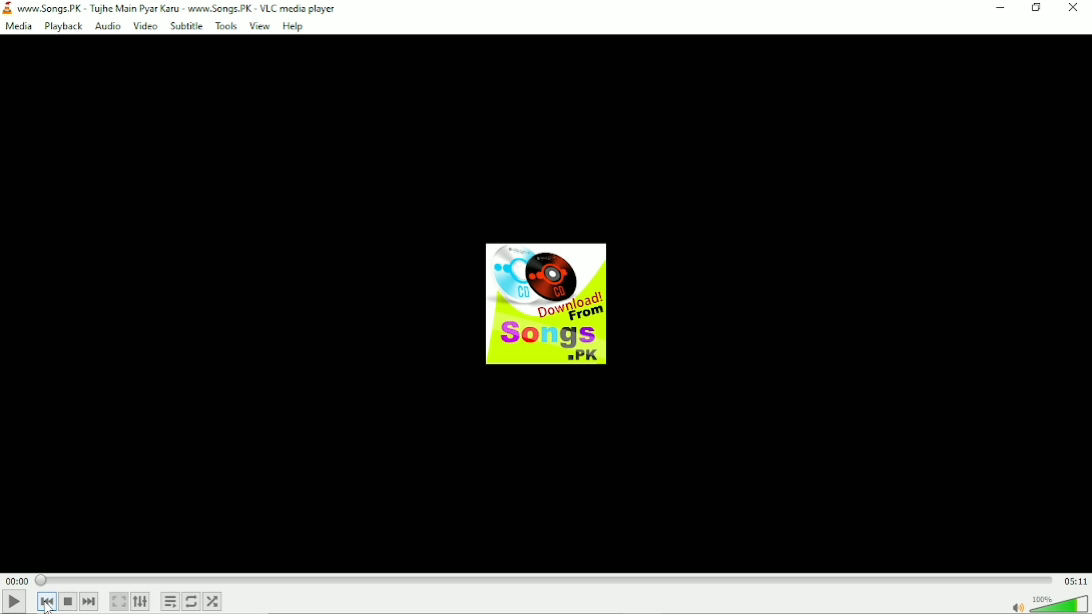  What do you see at coordinates (62, 27) in the screenshot?
I see `Playback` at bounding box center [62, 27].